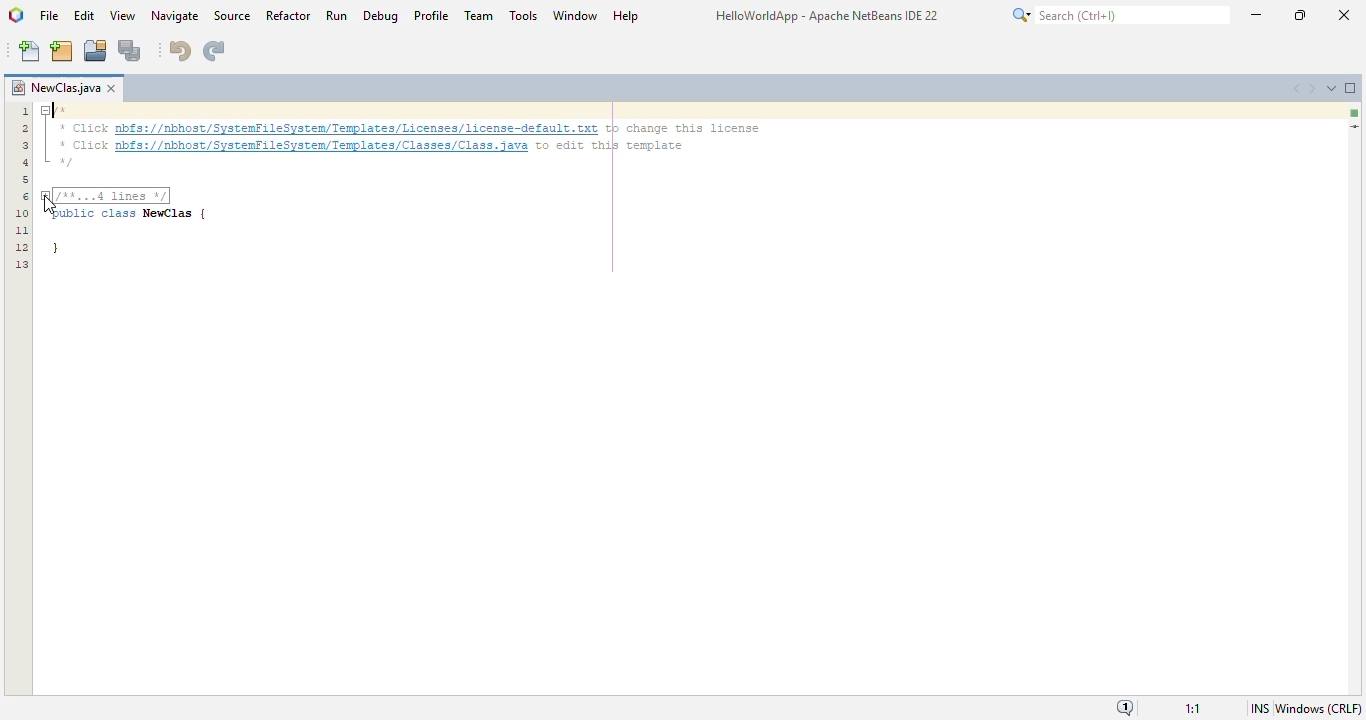 The height and width of the screenshot is (720, 1366). Describe the element at coordinates (50, 205) in the screenshot. I see `cursor` at that location.